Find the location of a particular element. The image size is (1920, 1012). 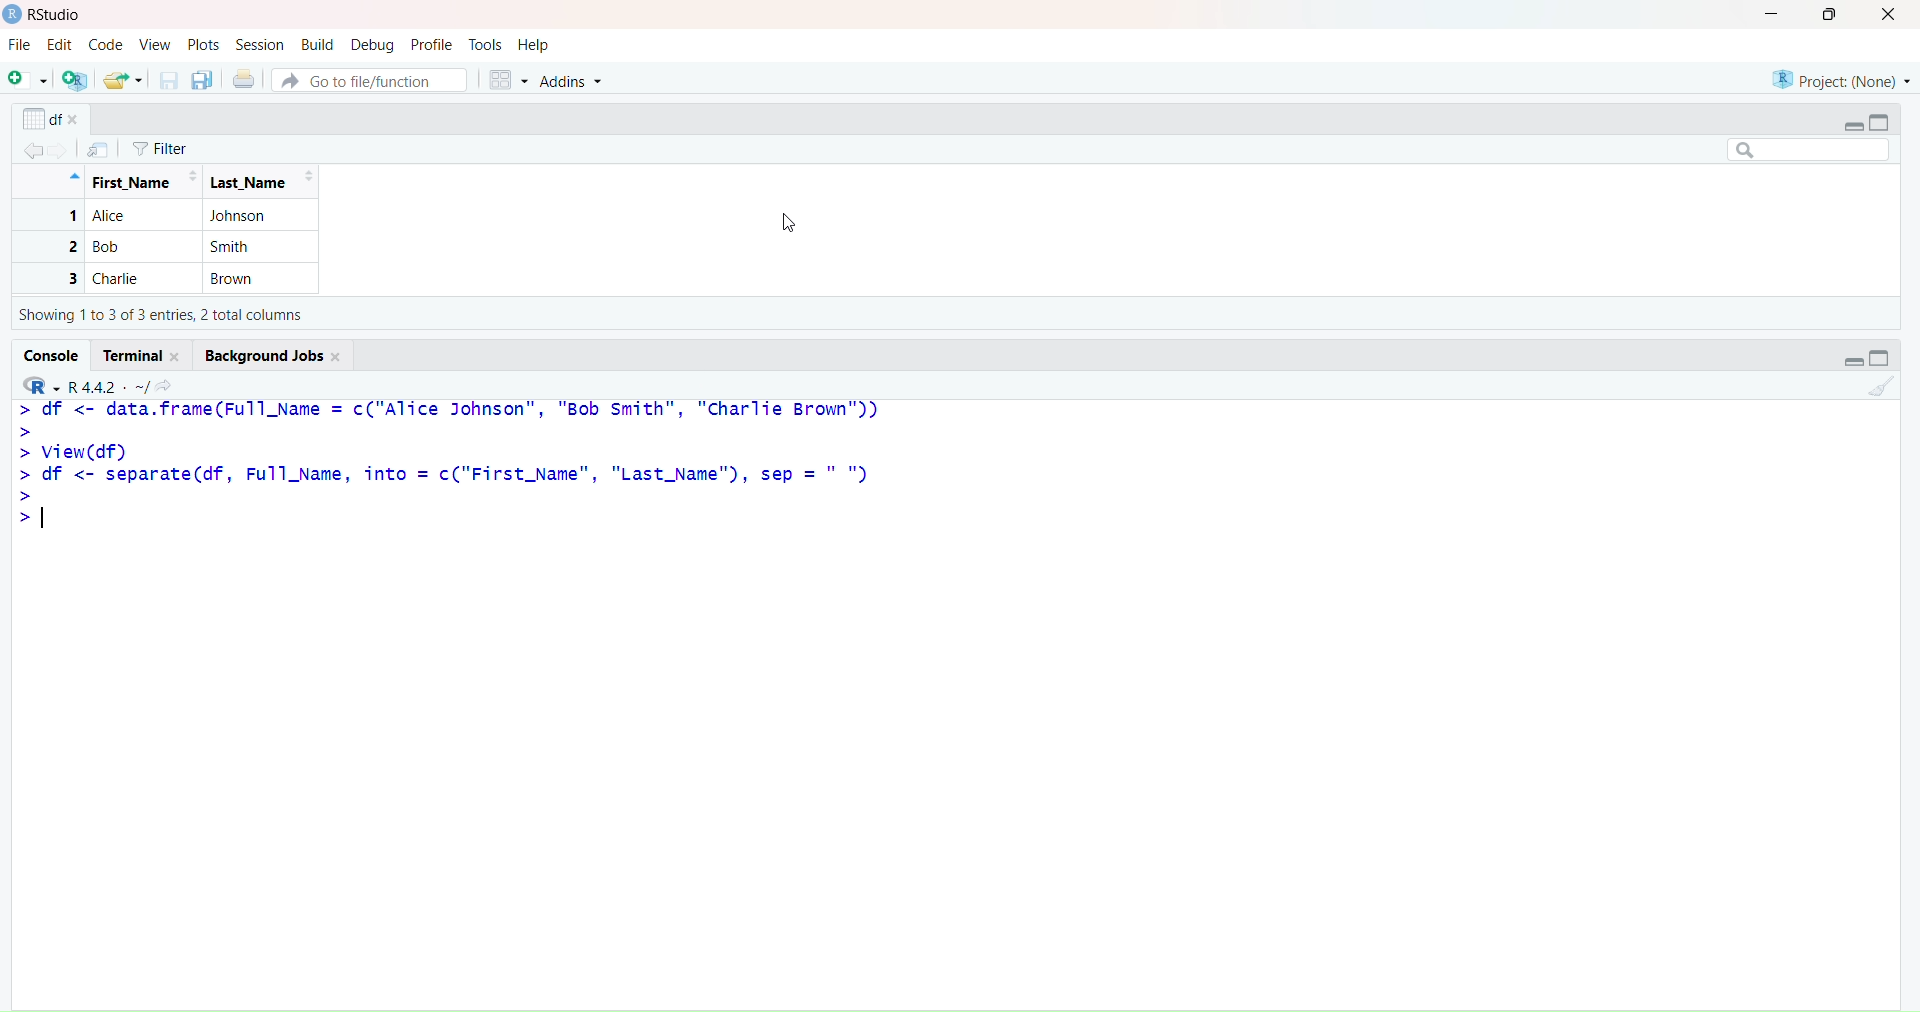

> df <- data.frame(Full_Name = c("Alice Johnson", "Bob smith", "Charlie Brown"))

>

> View(df)

> df <- separate(df, Full_Name, into = c("First_Name", "Last_Name"), sep =" ")
I 1 is located at coordinates (455, 471).